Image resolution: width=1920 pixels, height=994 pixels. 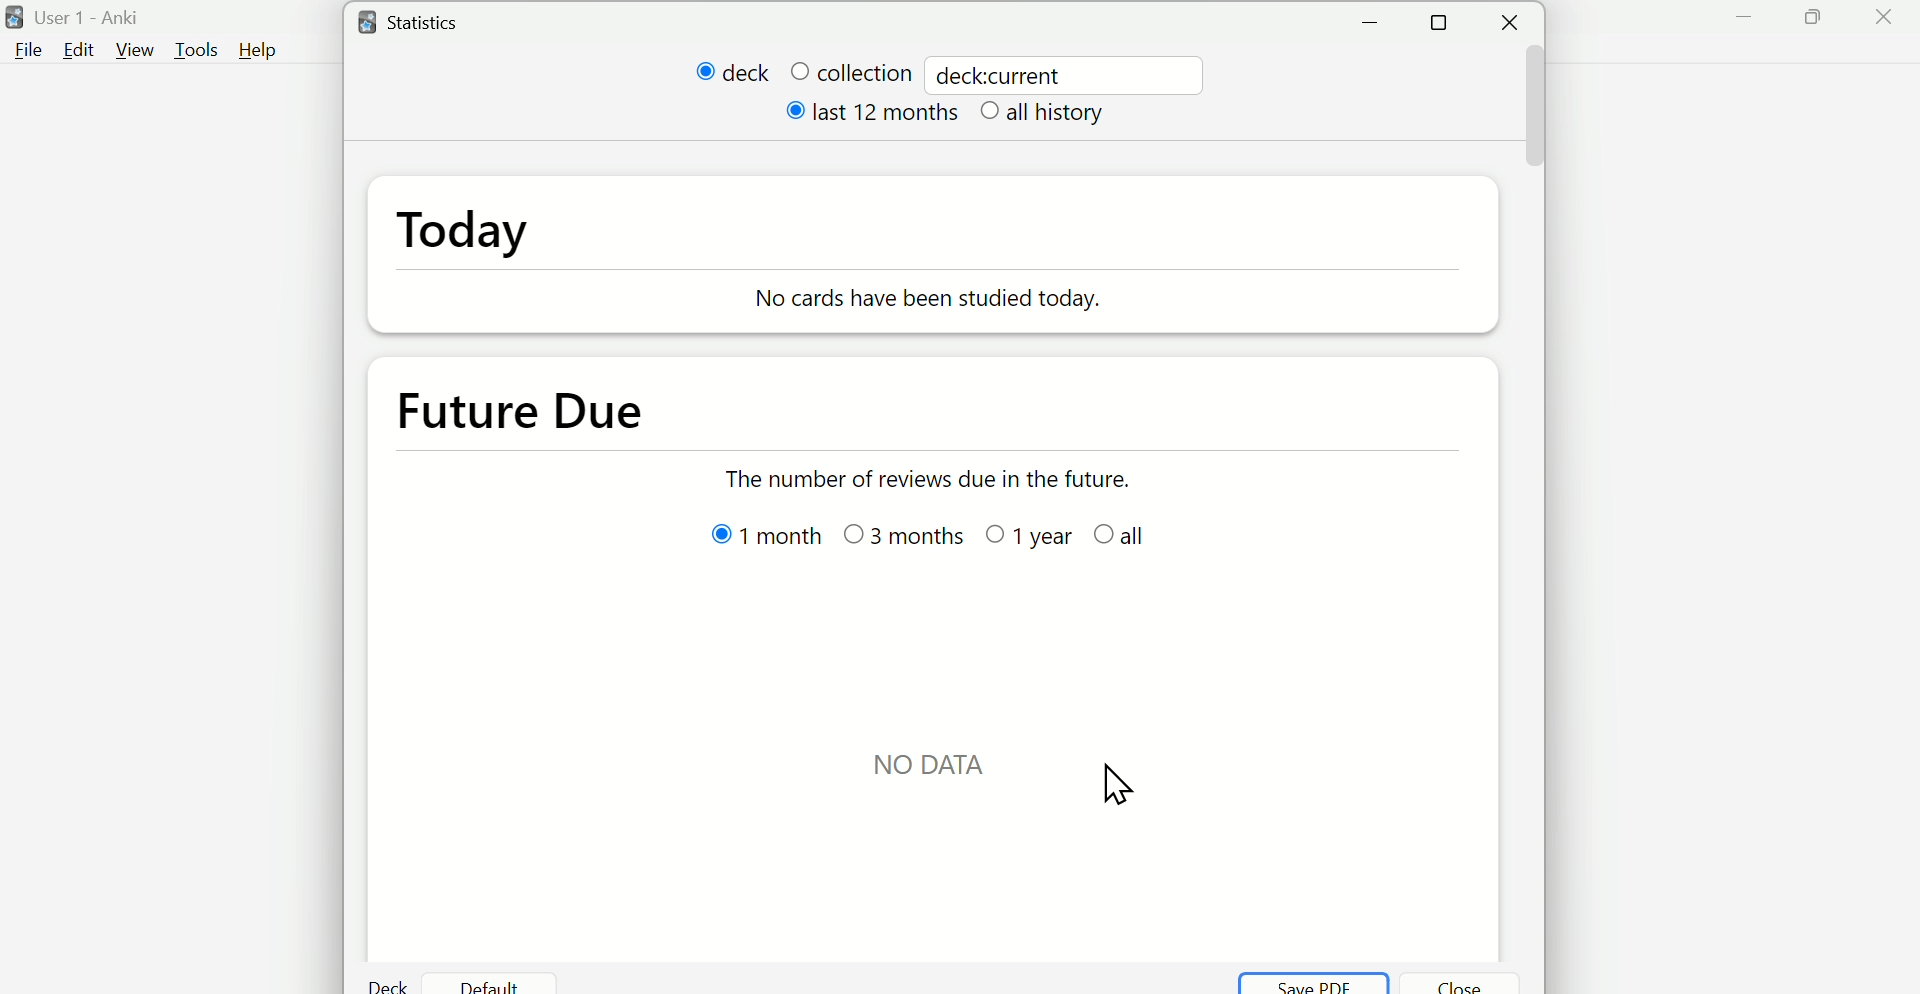 What do you see at coordinates (1305, 981) in the screenshot?
I see `Save PDF` at bounding box center [1305, 981].